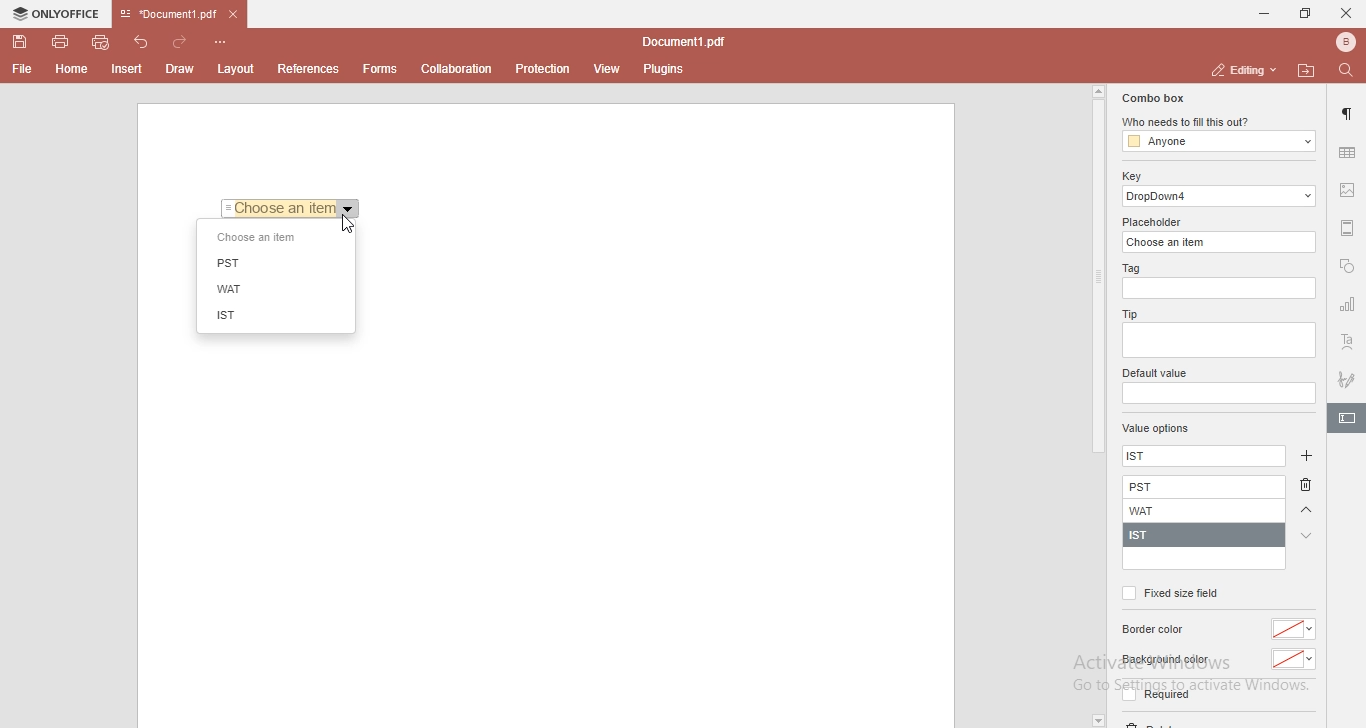  Describe the element at coordinates (1220, 196) in the screenshot. I see `dropdown 4` at that location.